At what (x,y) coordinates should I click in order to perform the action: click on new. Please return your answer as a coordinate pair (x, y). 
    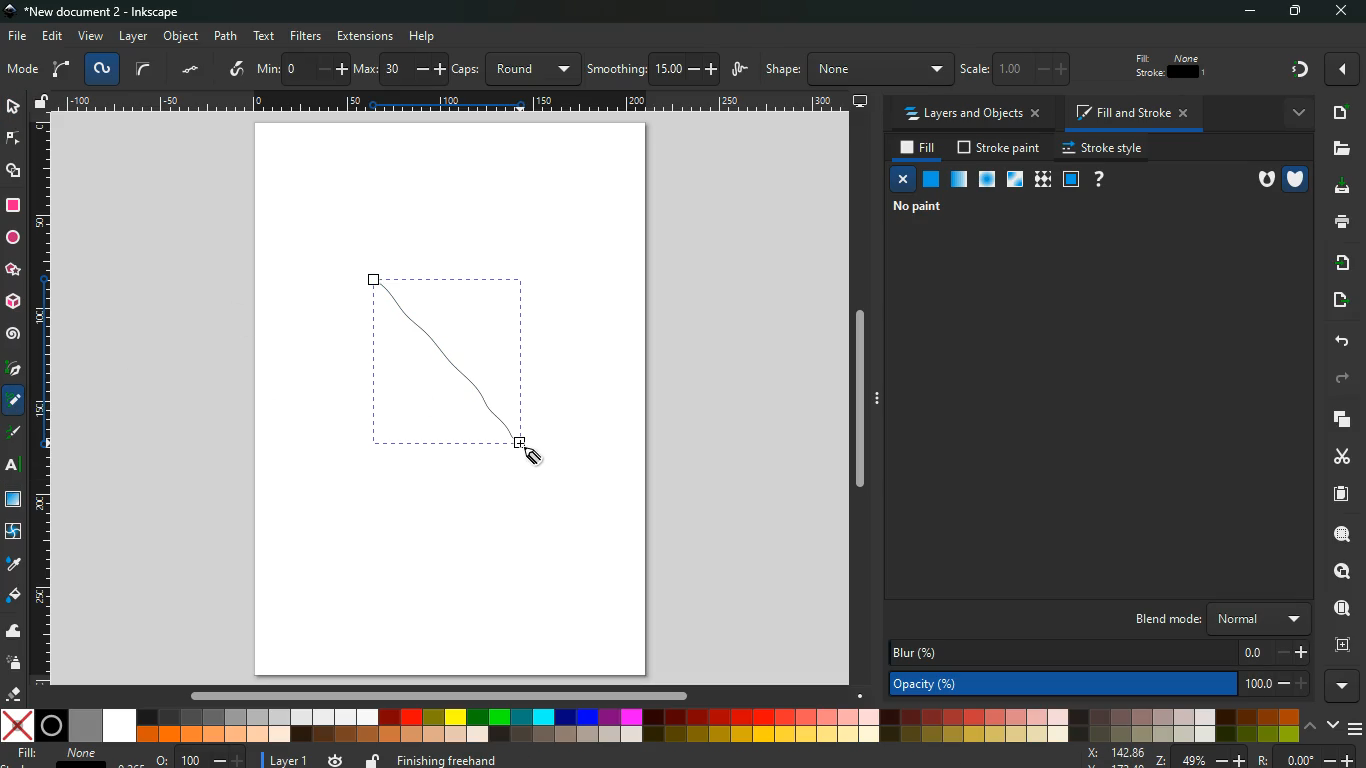
    Looking at the image, I should click on (1341, 112).